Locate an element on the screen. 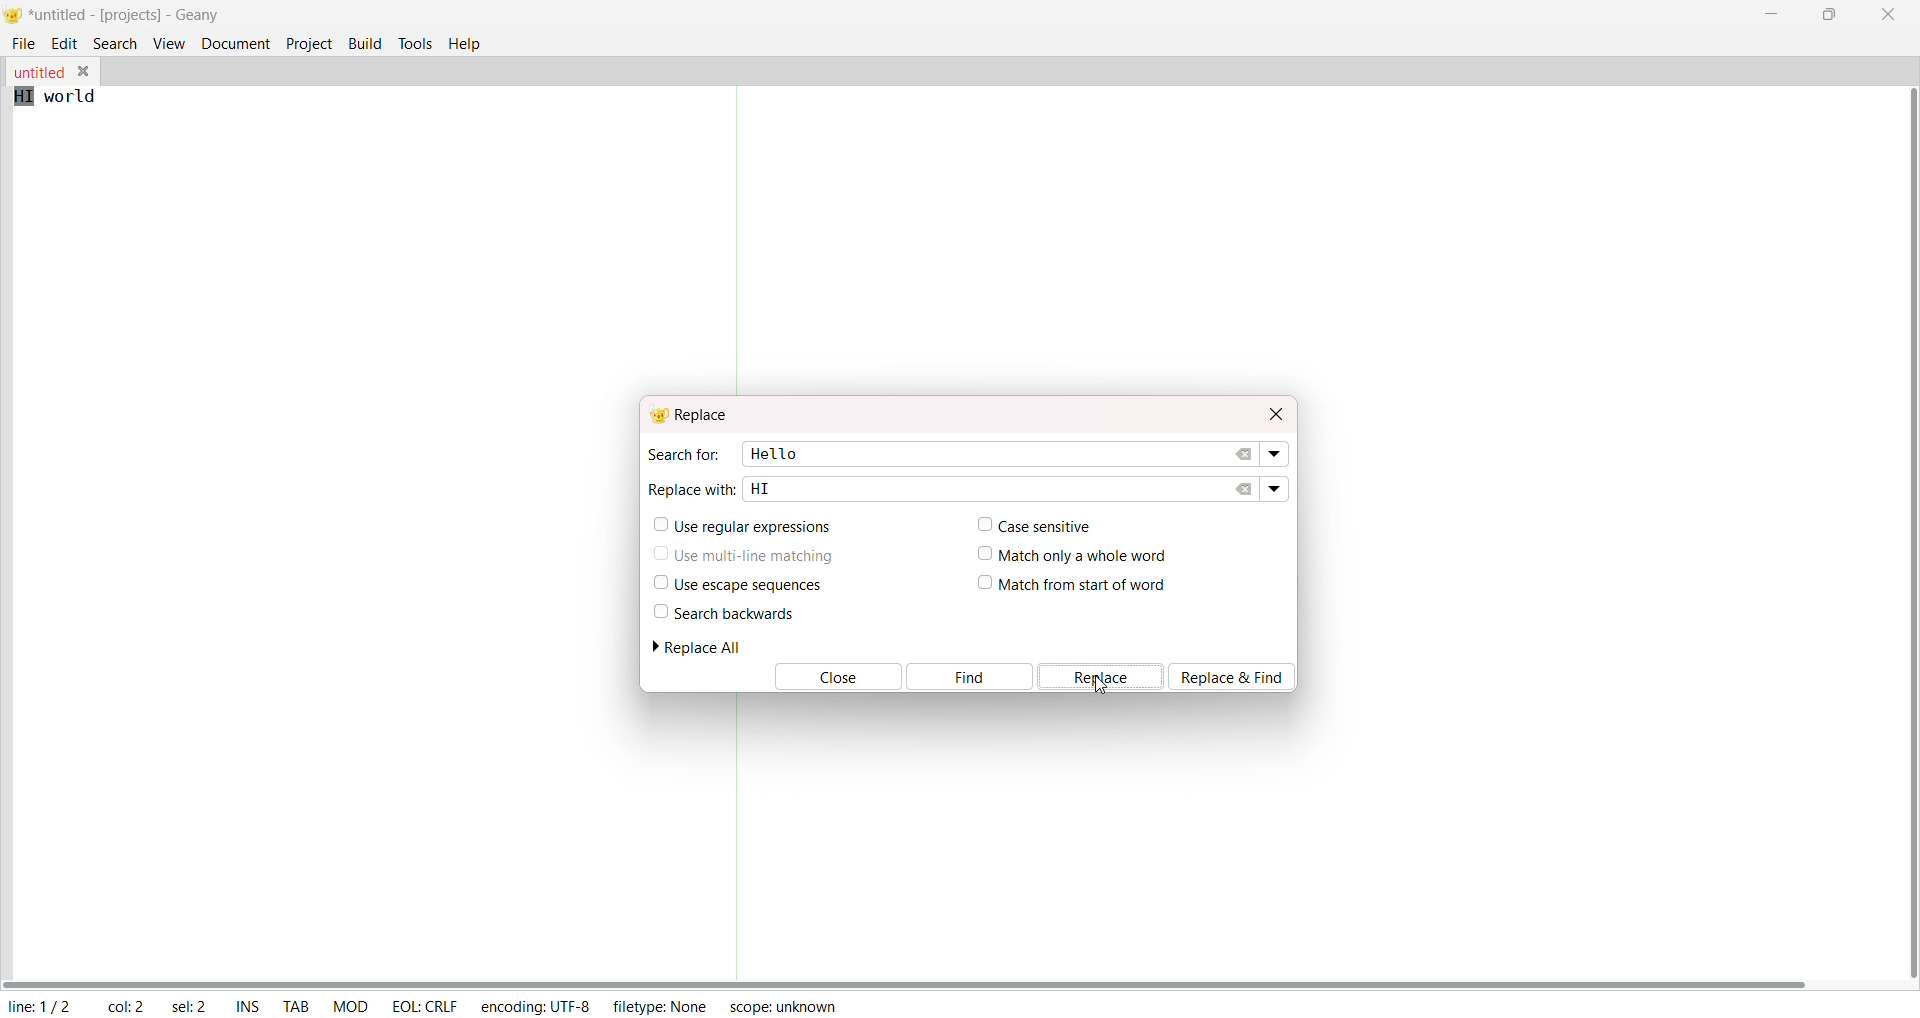 This screenshot has height=1018, width=1920. file is located at coordinates (23, 42).